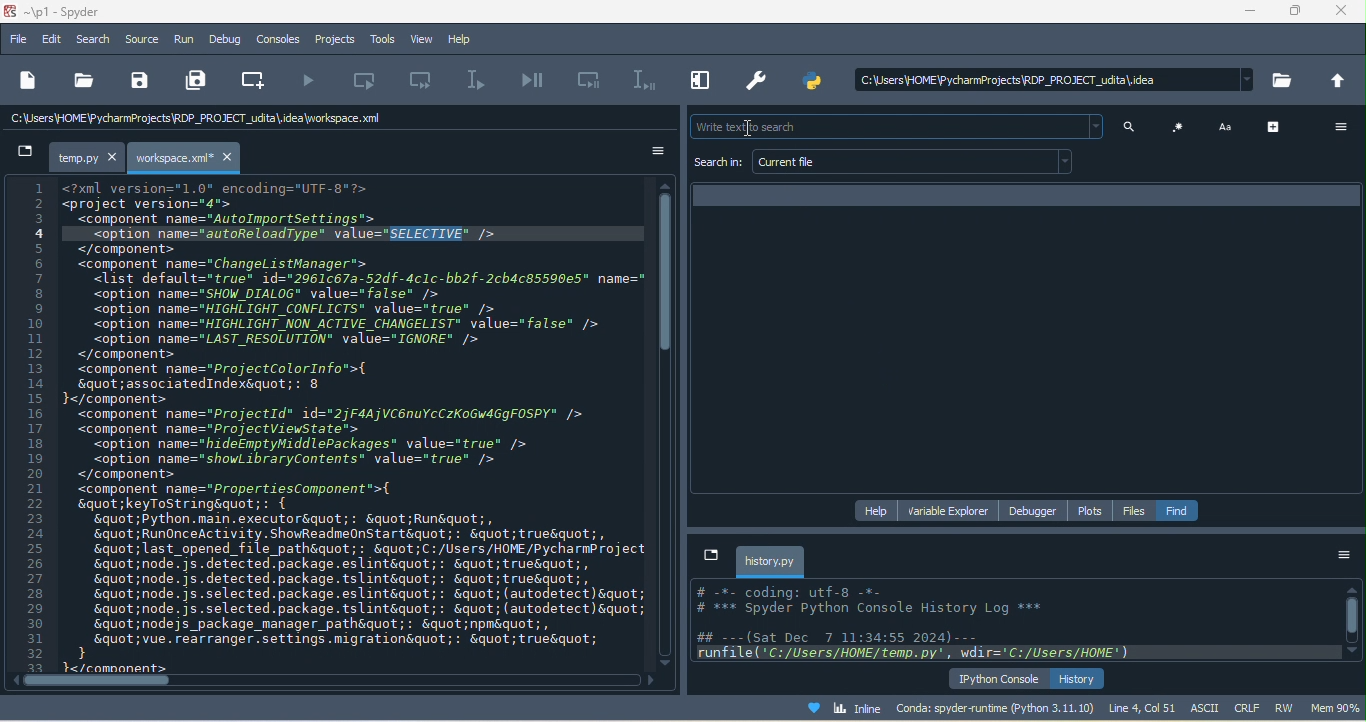 This screenshot has width=1366, height=722. I want to click on find, so click(1179, 510).